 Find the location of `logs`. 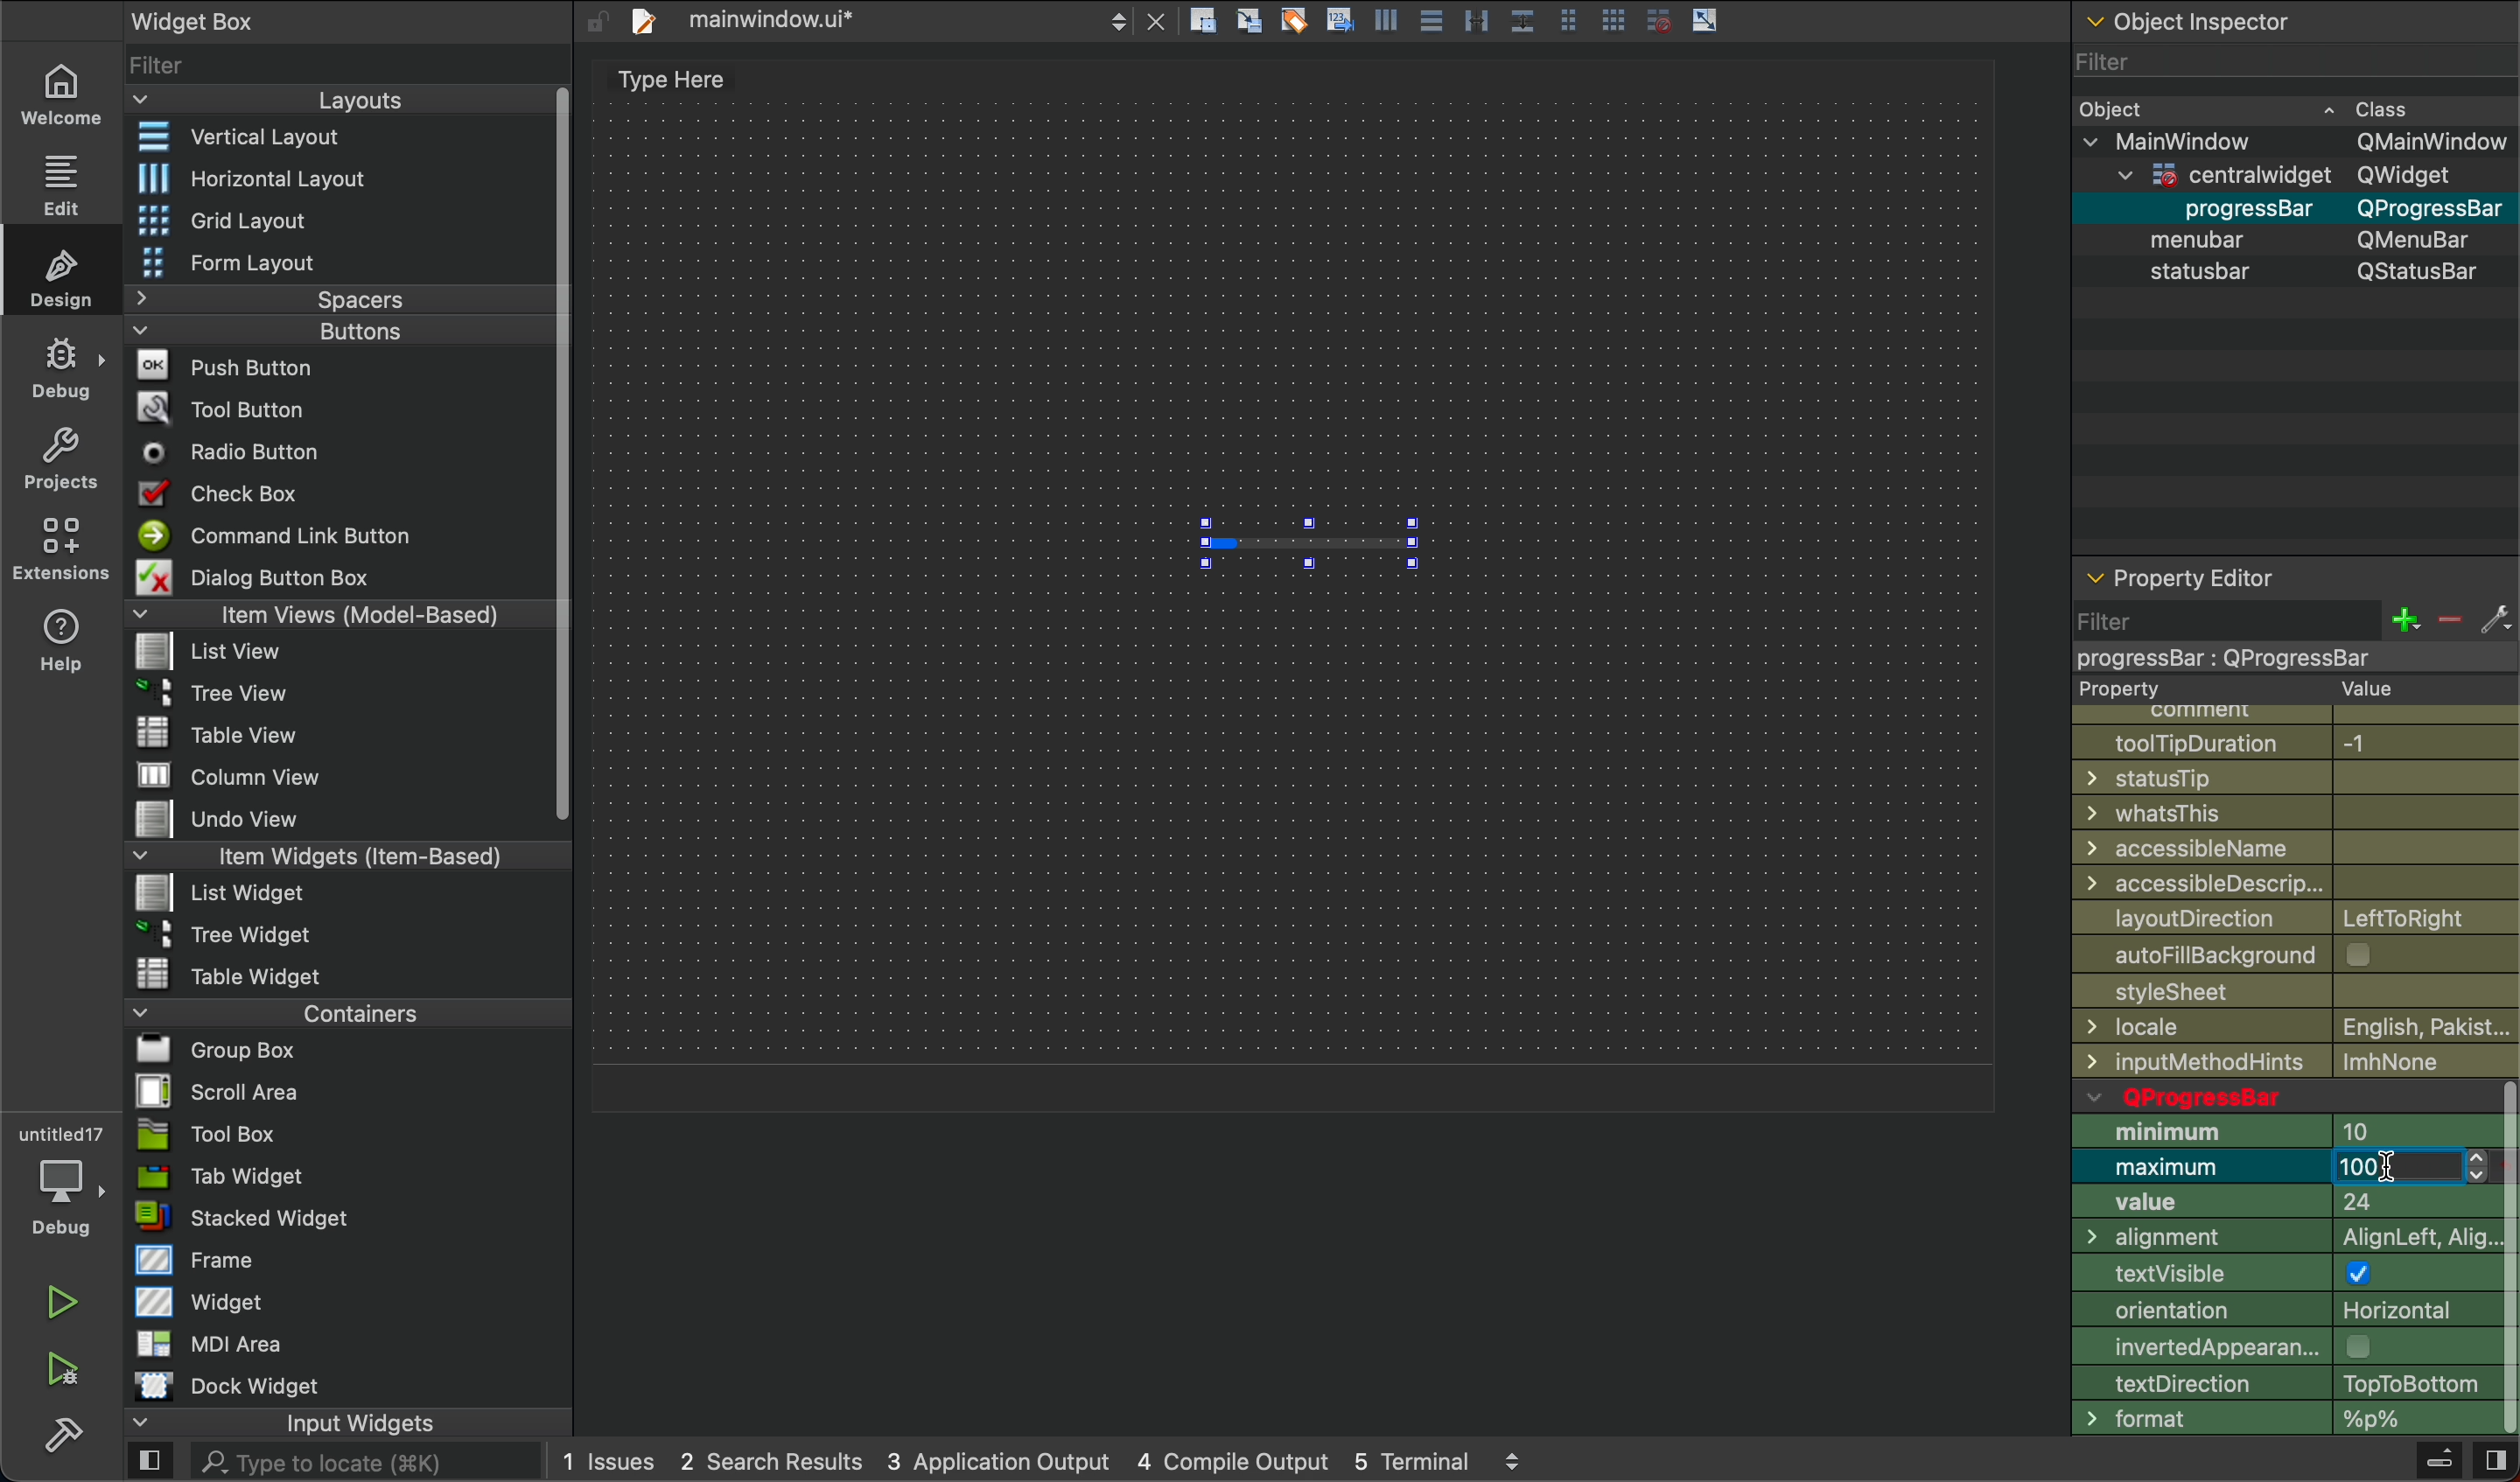

logs is located at coordinates (1043, 1464).